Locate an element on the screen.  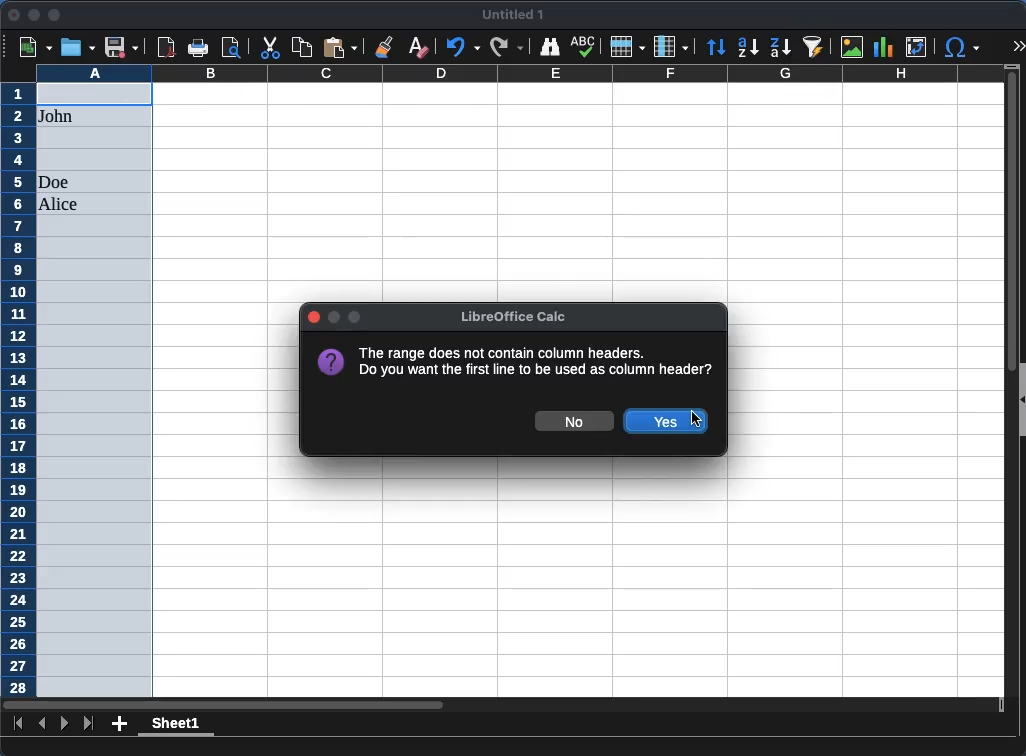
untitled 1 is located at coordinates (510, 15).